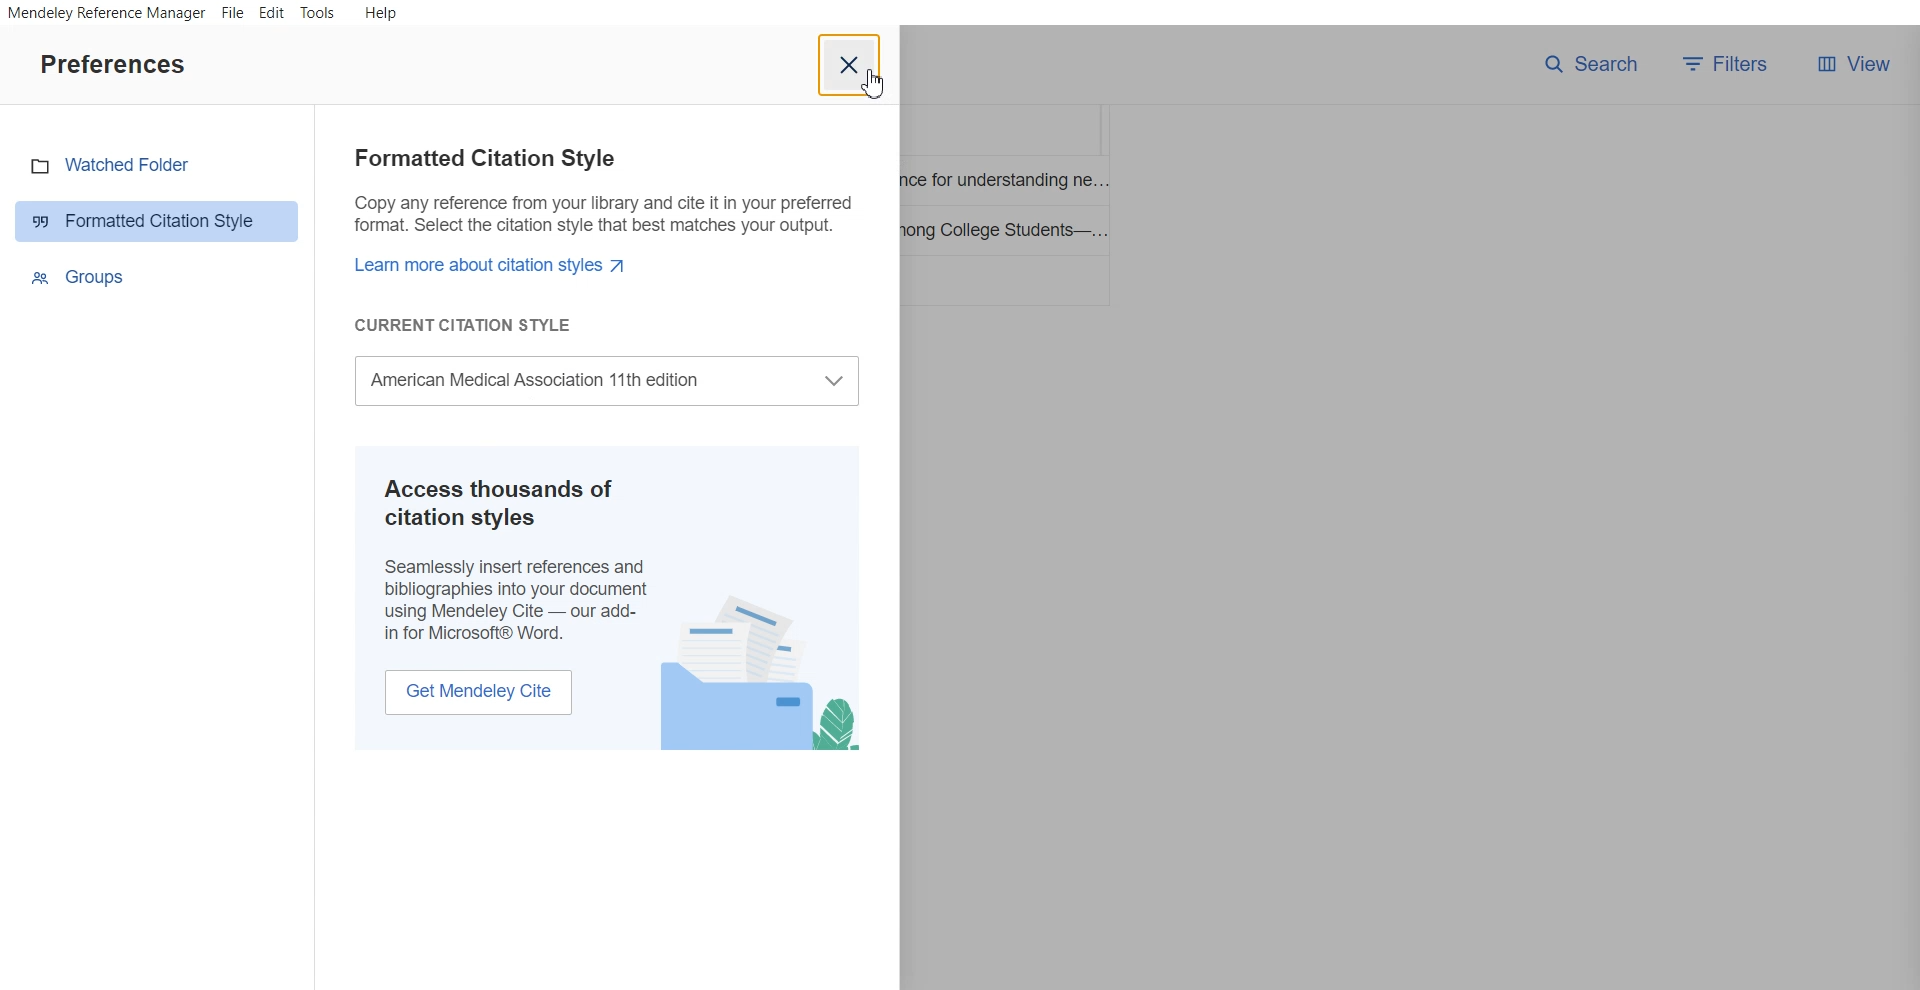 The image size is (1920, 990). I want to click on Get Mendeley Cite, so click(478, 691).